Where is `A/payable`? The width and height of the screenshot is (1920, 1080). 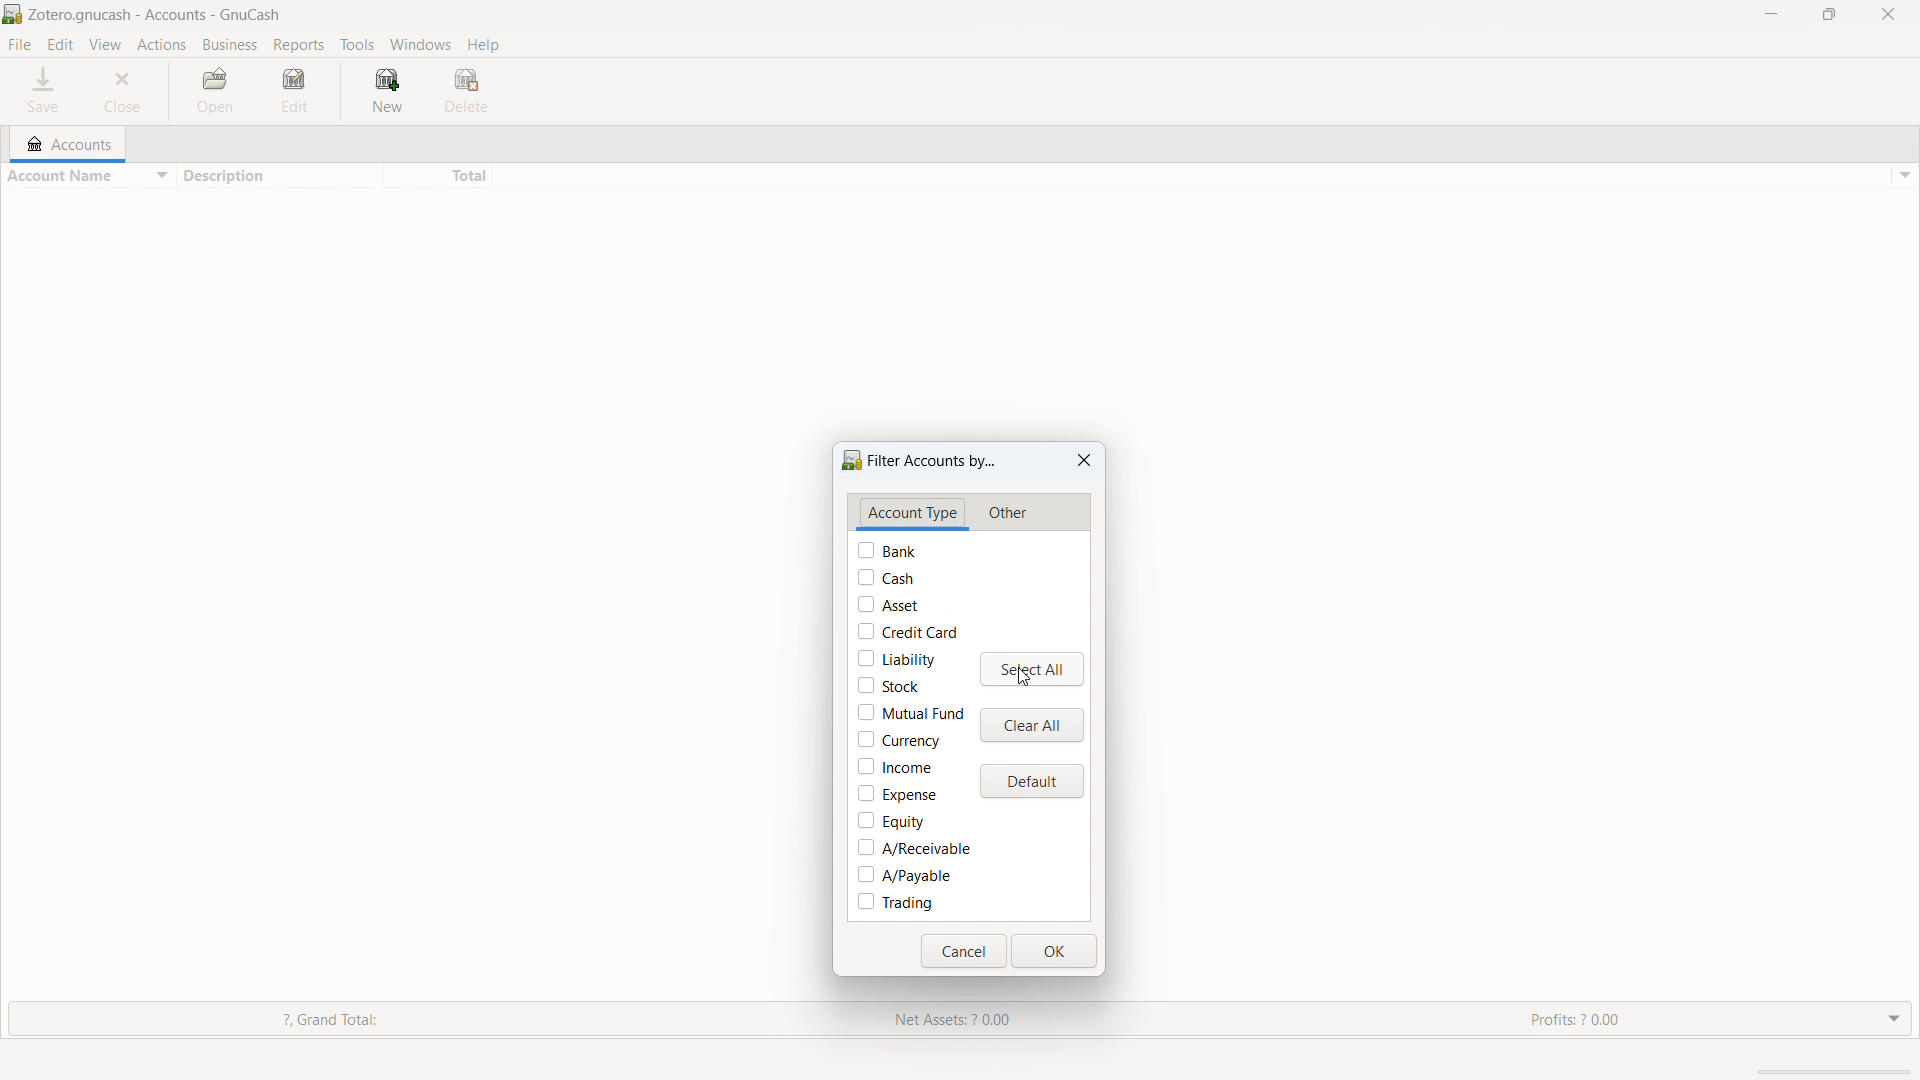 A/payable is located at coordinates (905, 875).